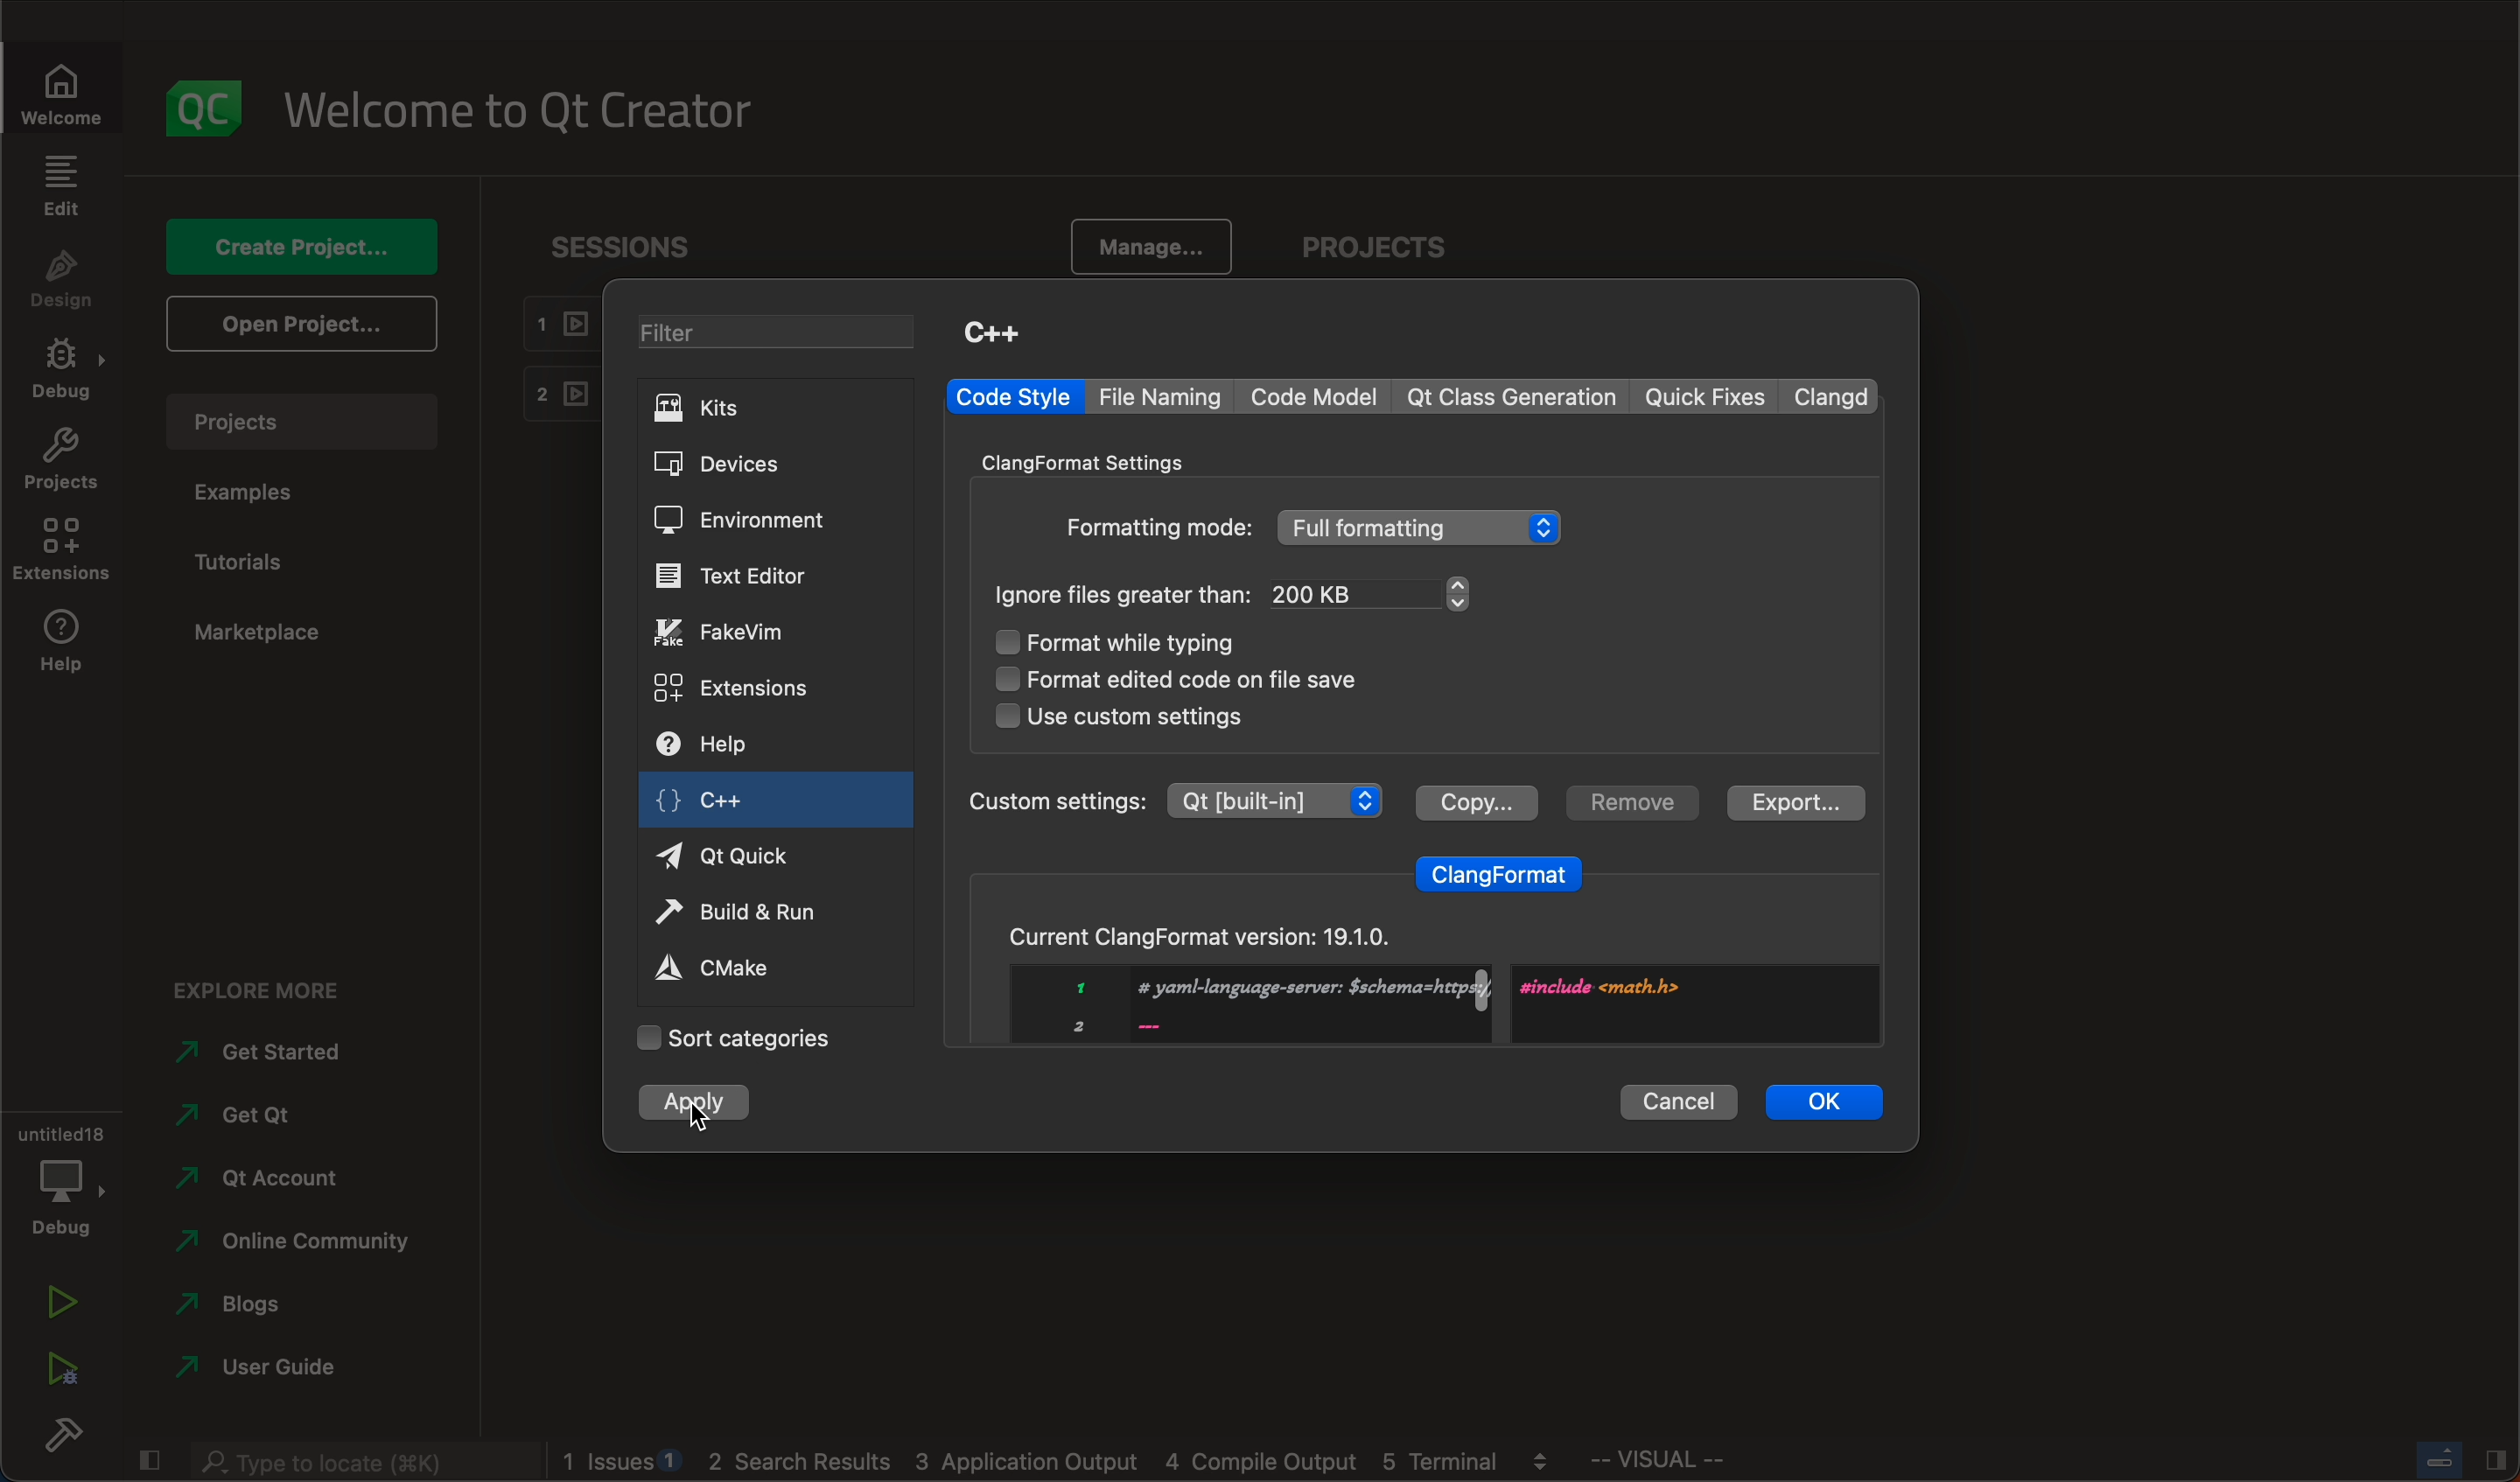 This screenshot has width=2520, height=1482. Describe the element at coordinates (297, 245) in the screenshot. I see `create` at that location.